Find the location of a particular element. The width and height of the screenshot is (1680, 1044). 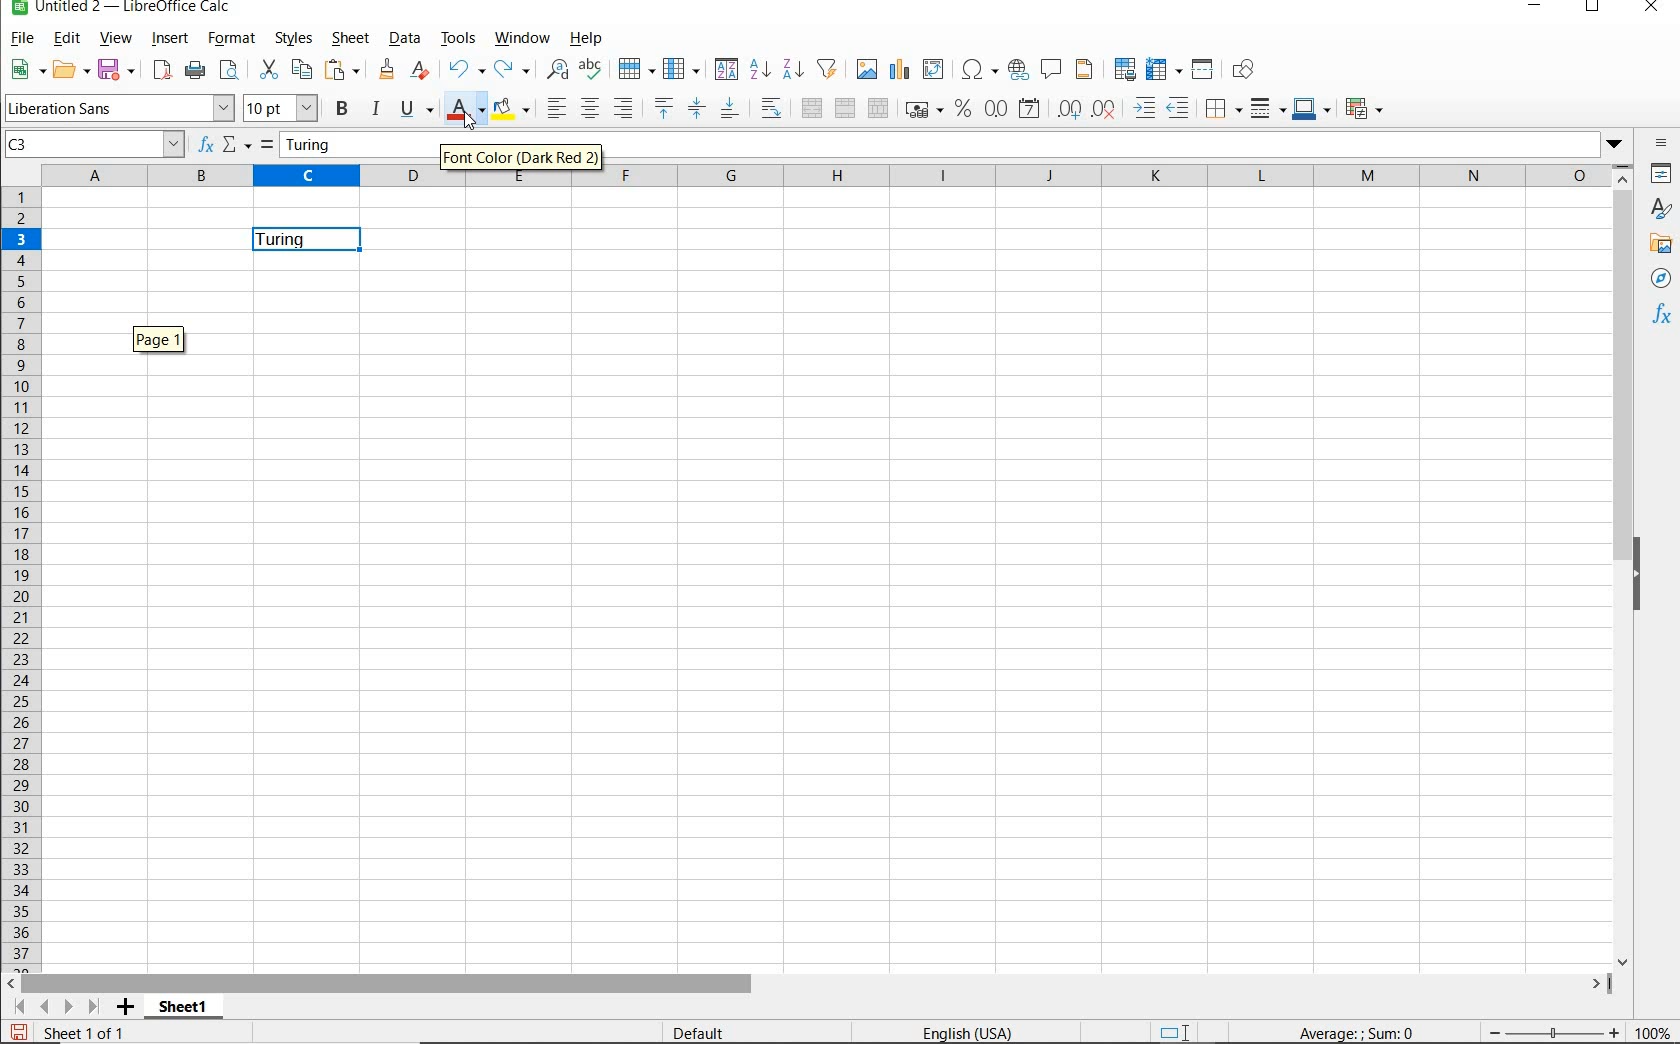

PROPERTIES is located at coordinates (1662, 175).